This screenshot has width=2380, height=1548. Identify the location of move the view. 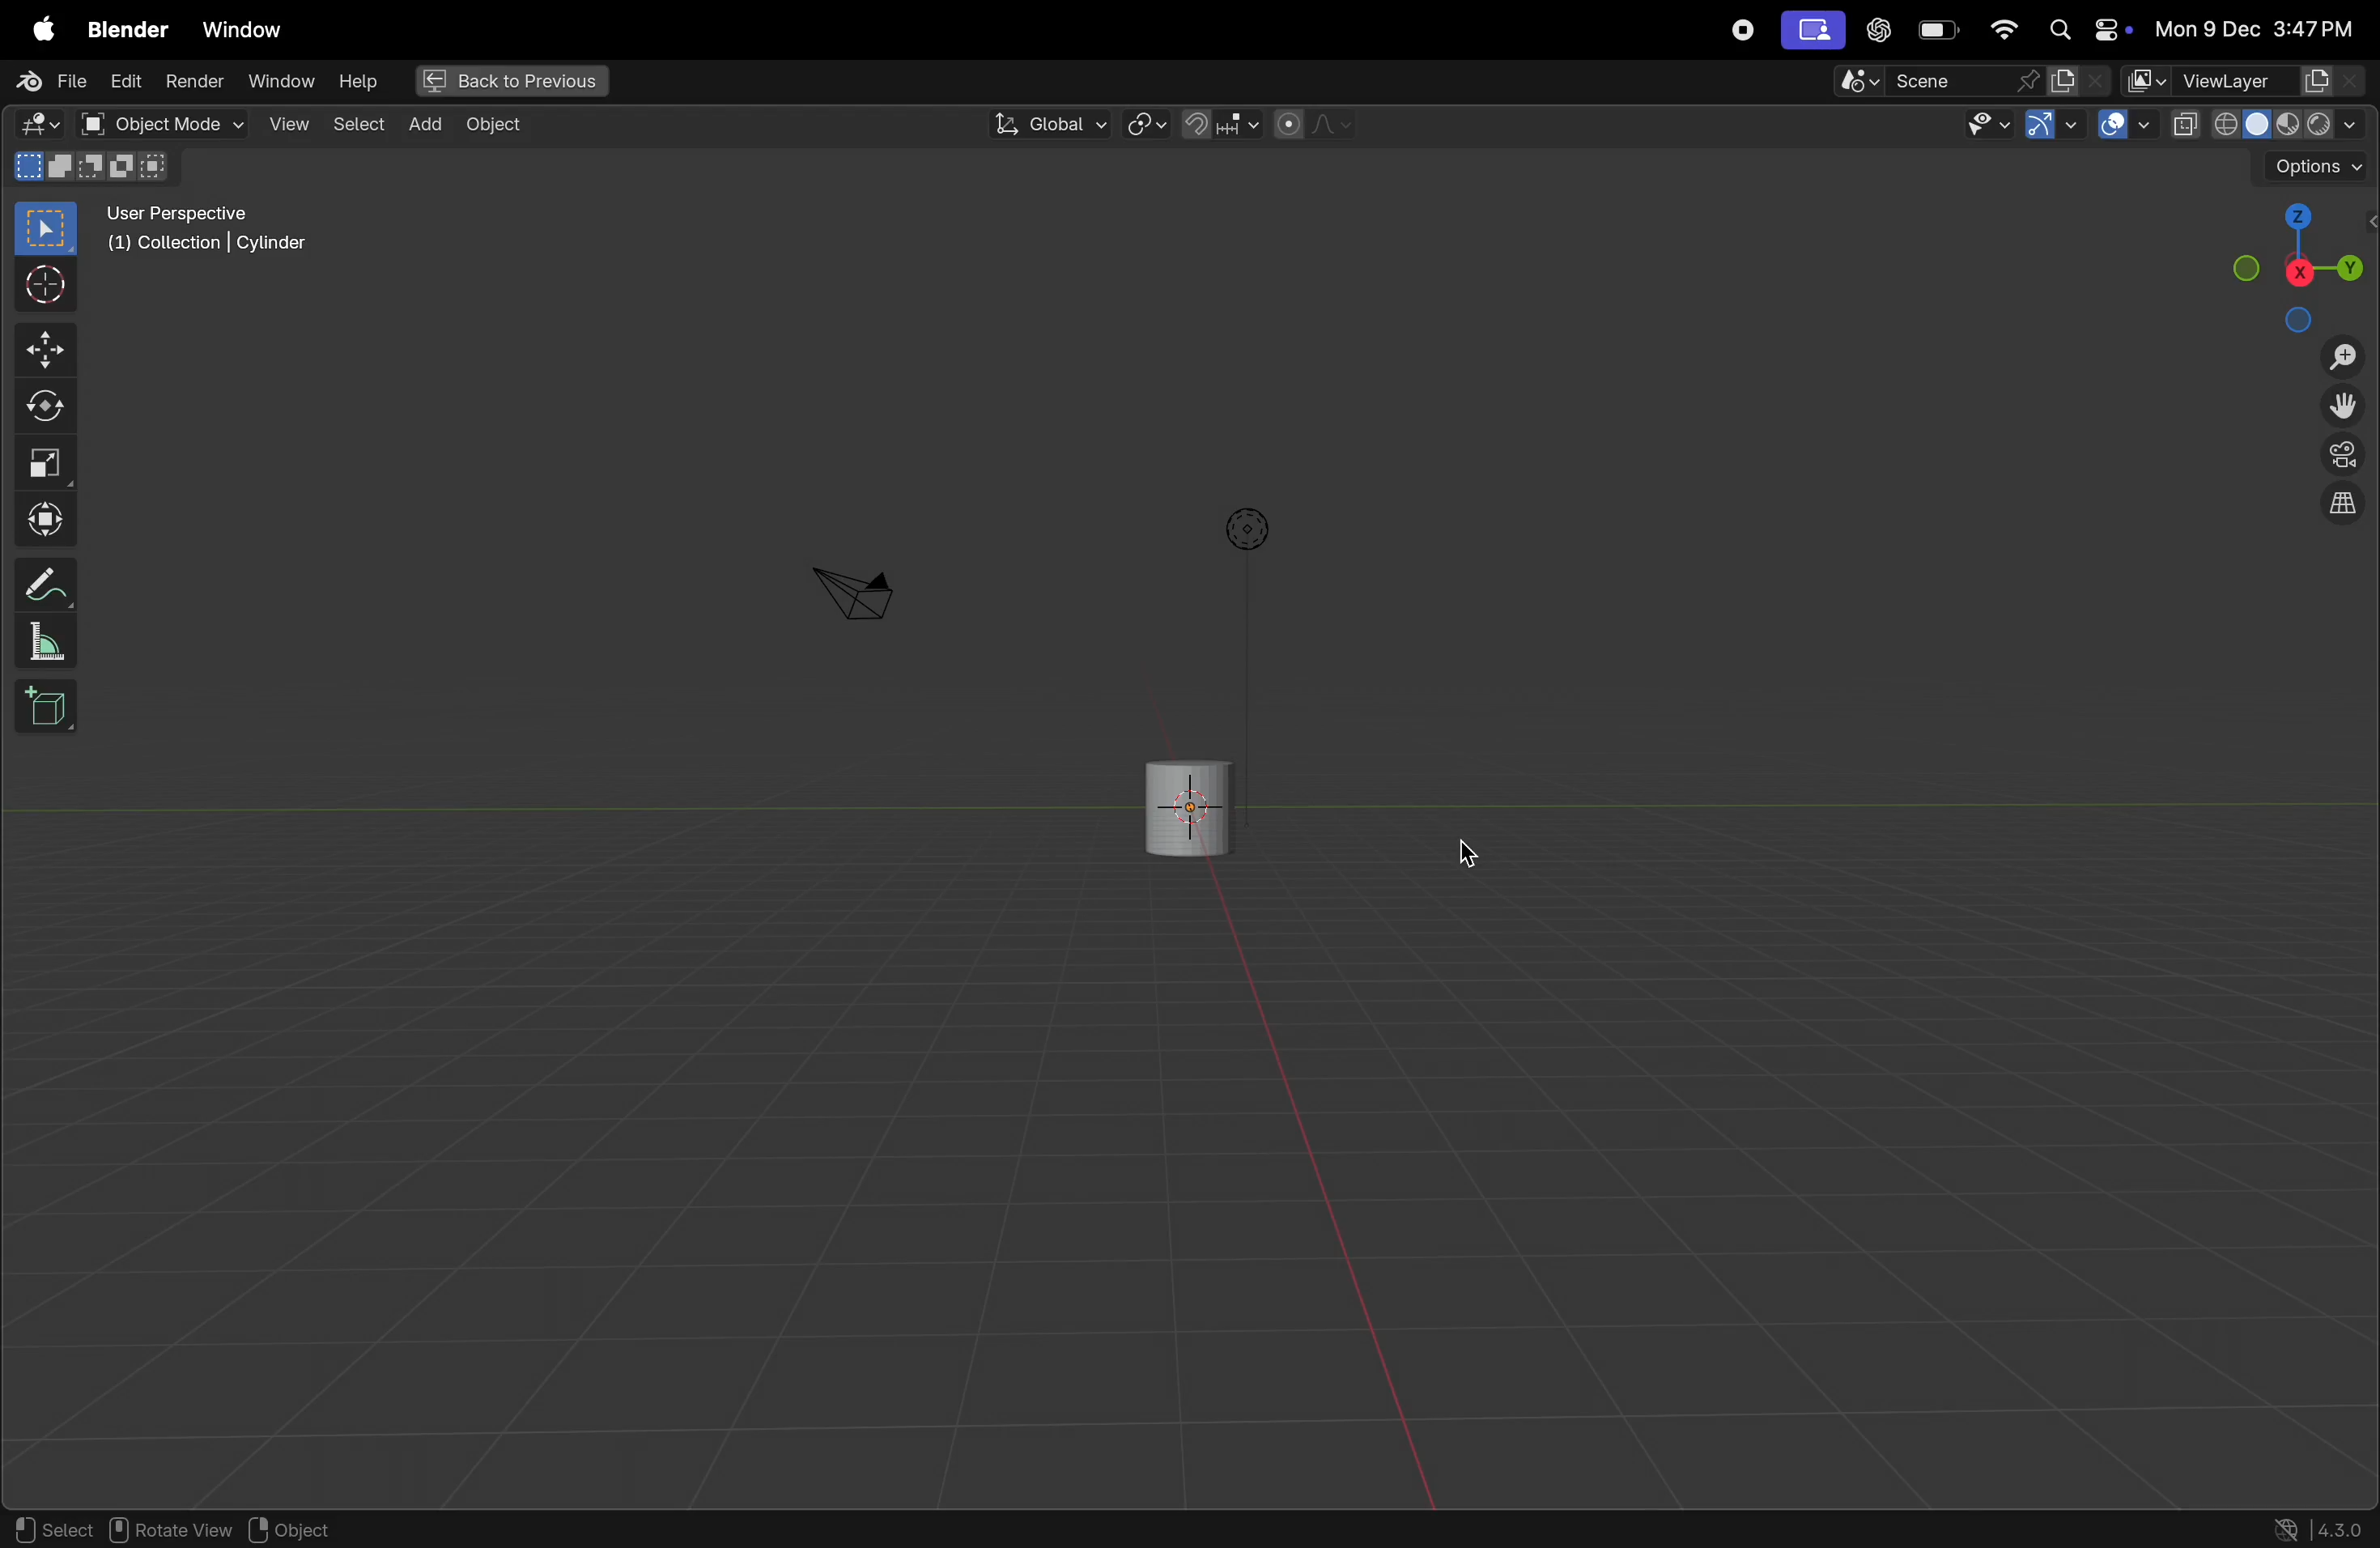
(2347, 408).